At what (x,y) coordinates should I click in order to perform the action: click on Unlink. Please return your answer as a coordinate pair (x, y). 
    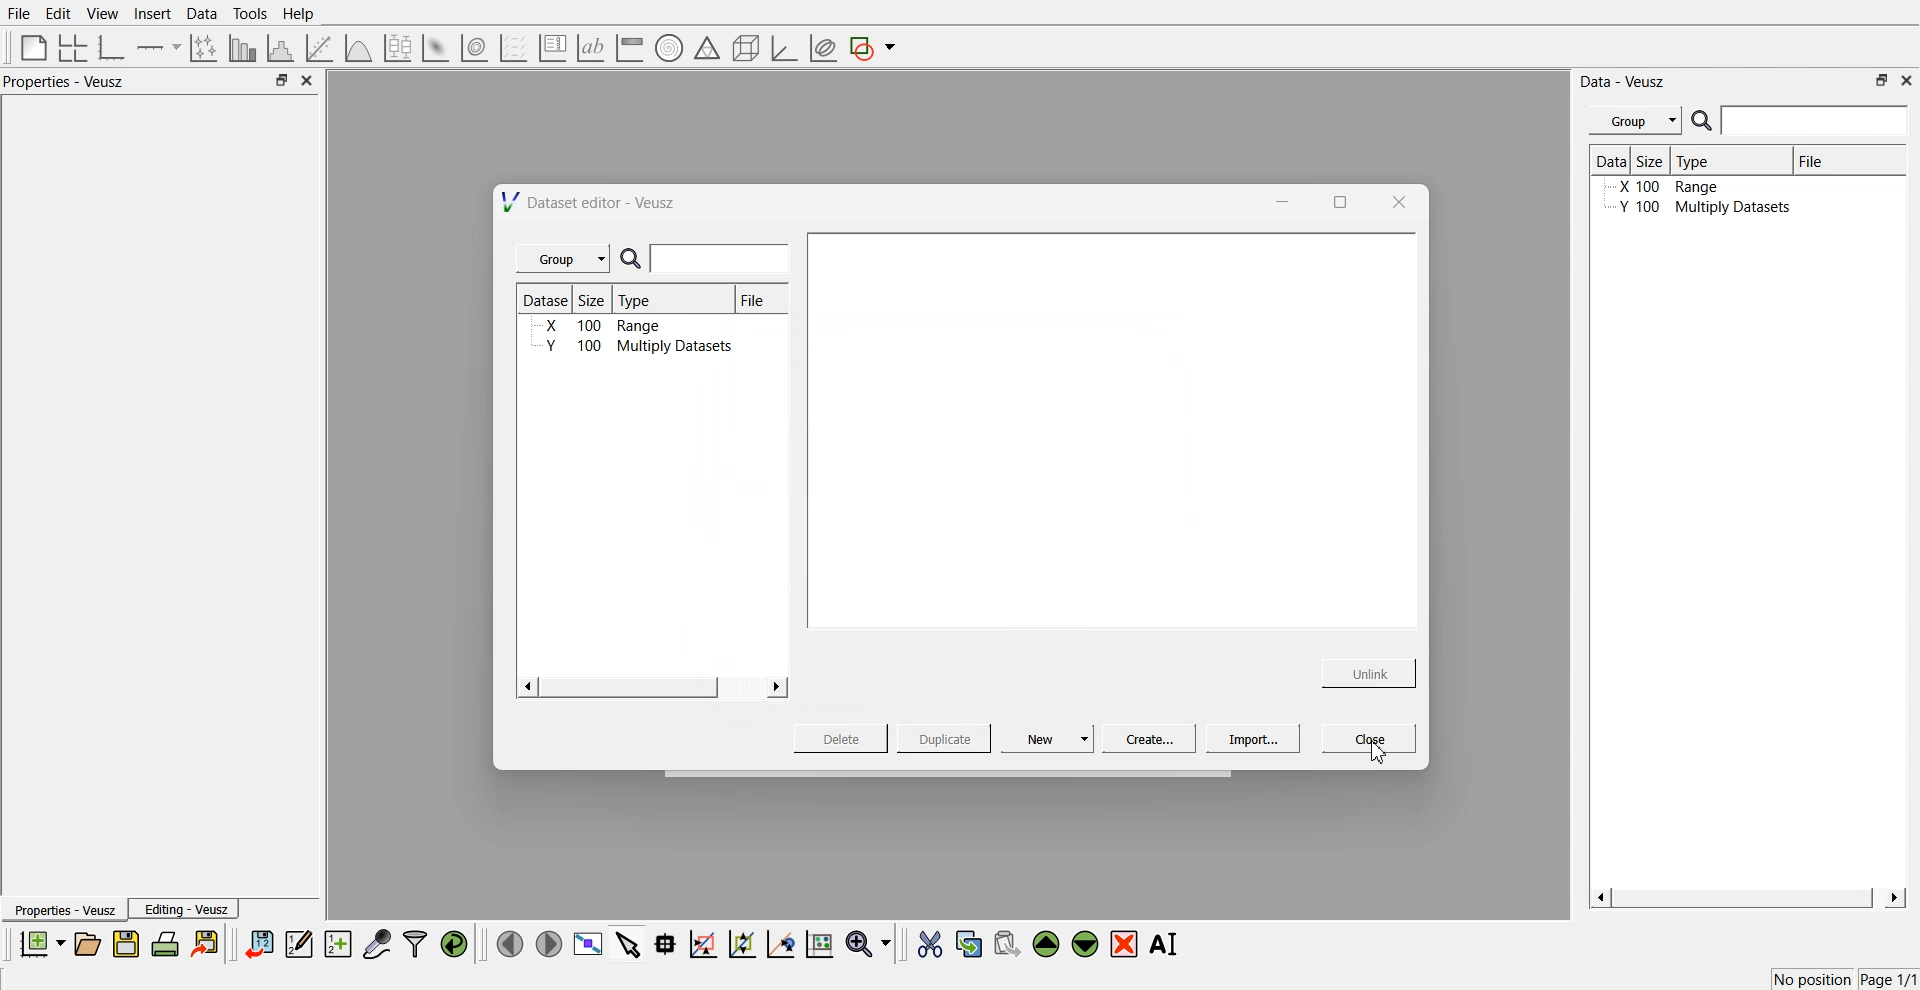
    Looking at the image, I should click on (1370, 671).